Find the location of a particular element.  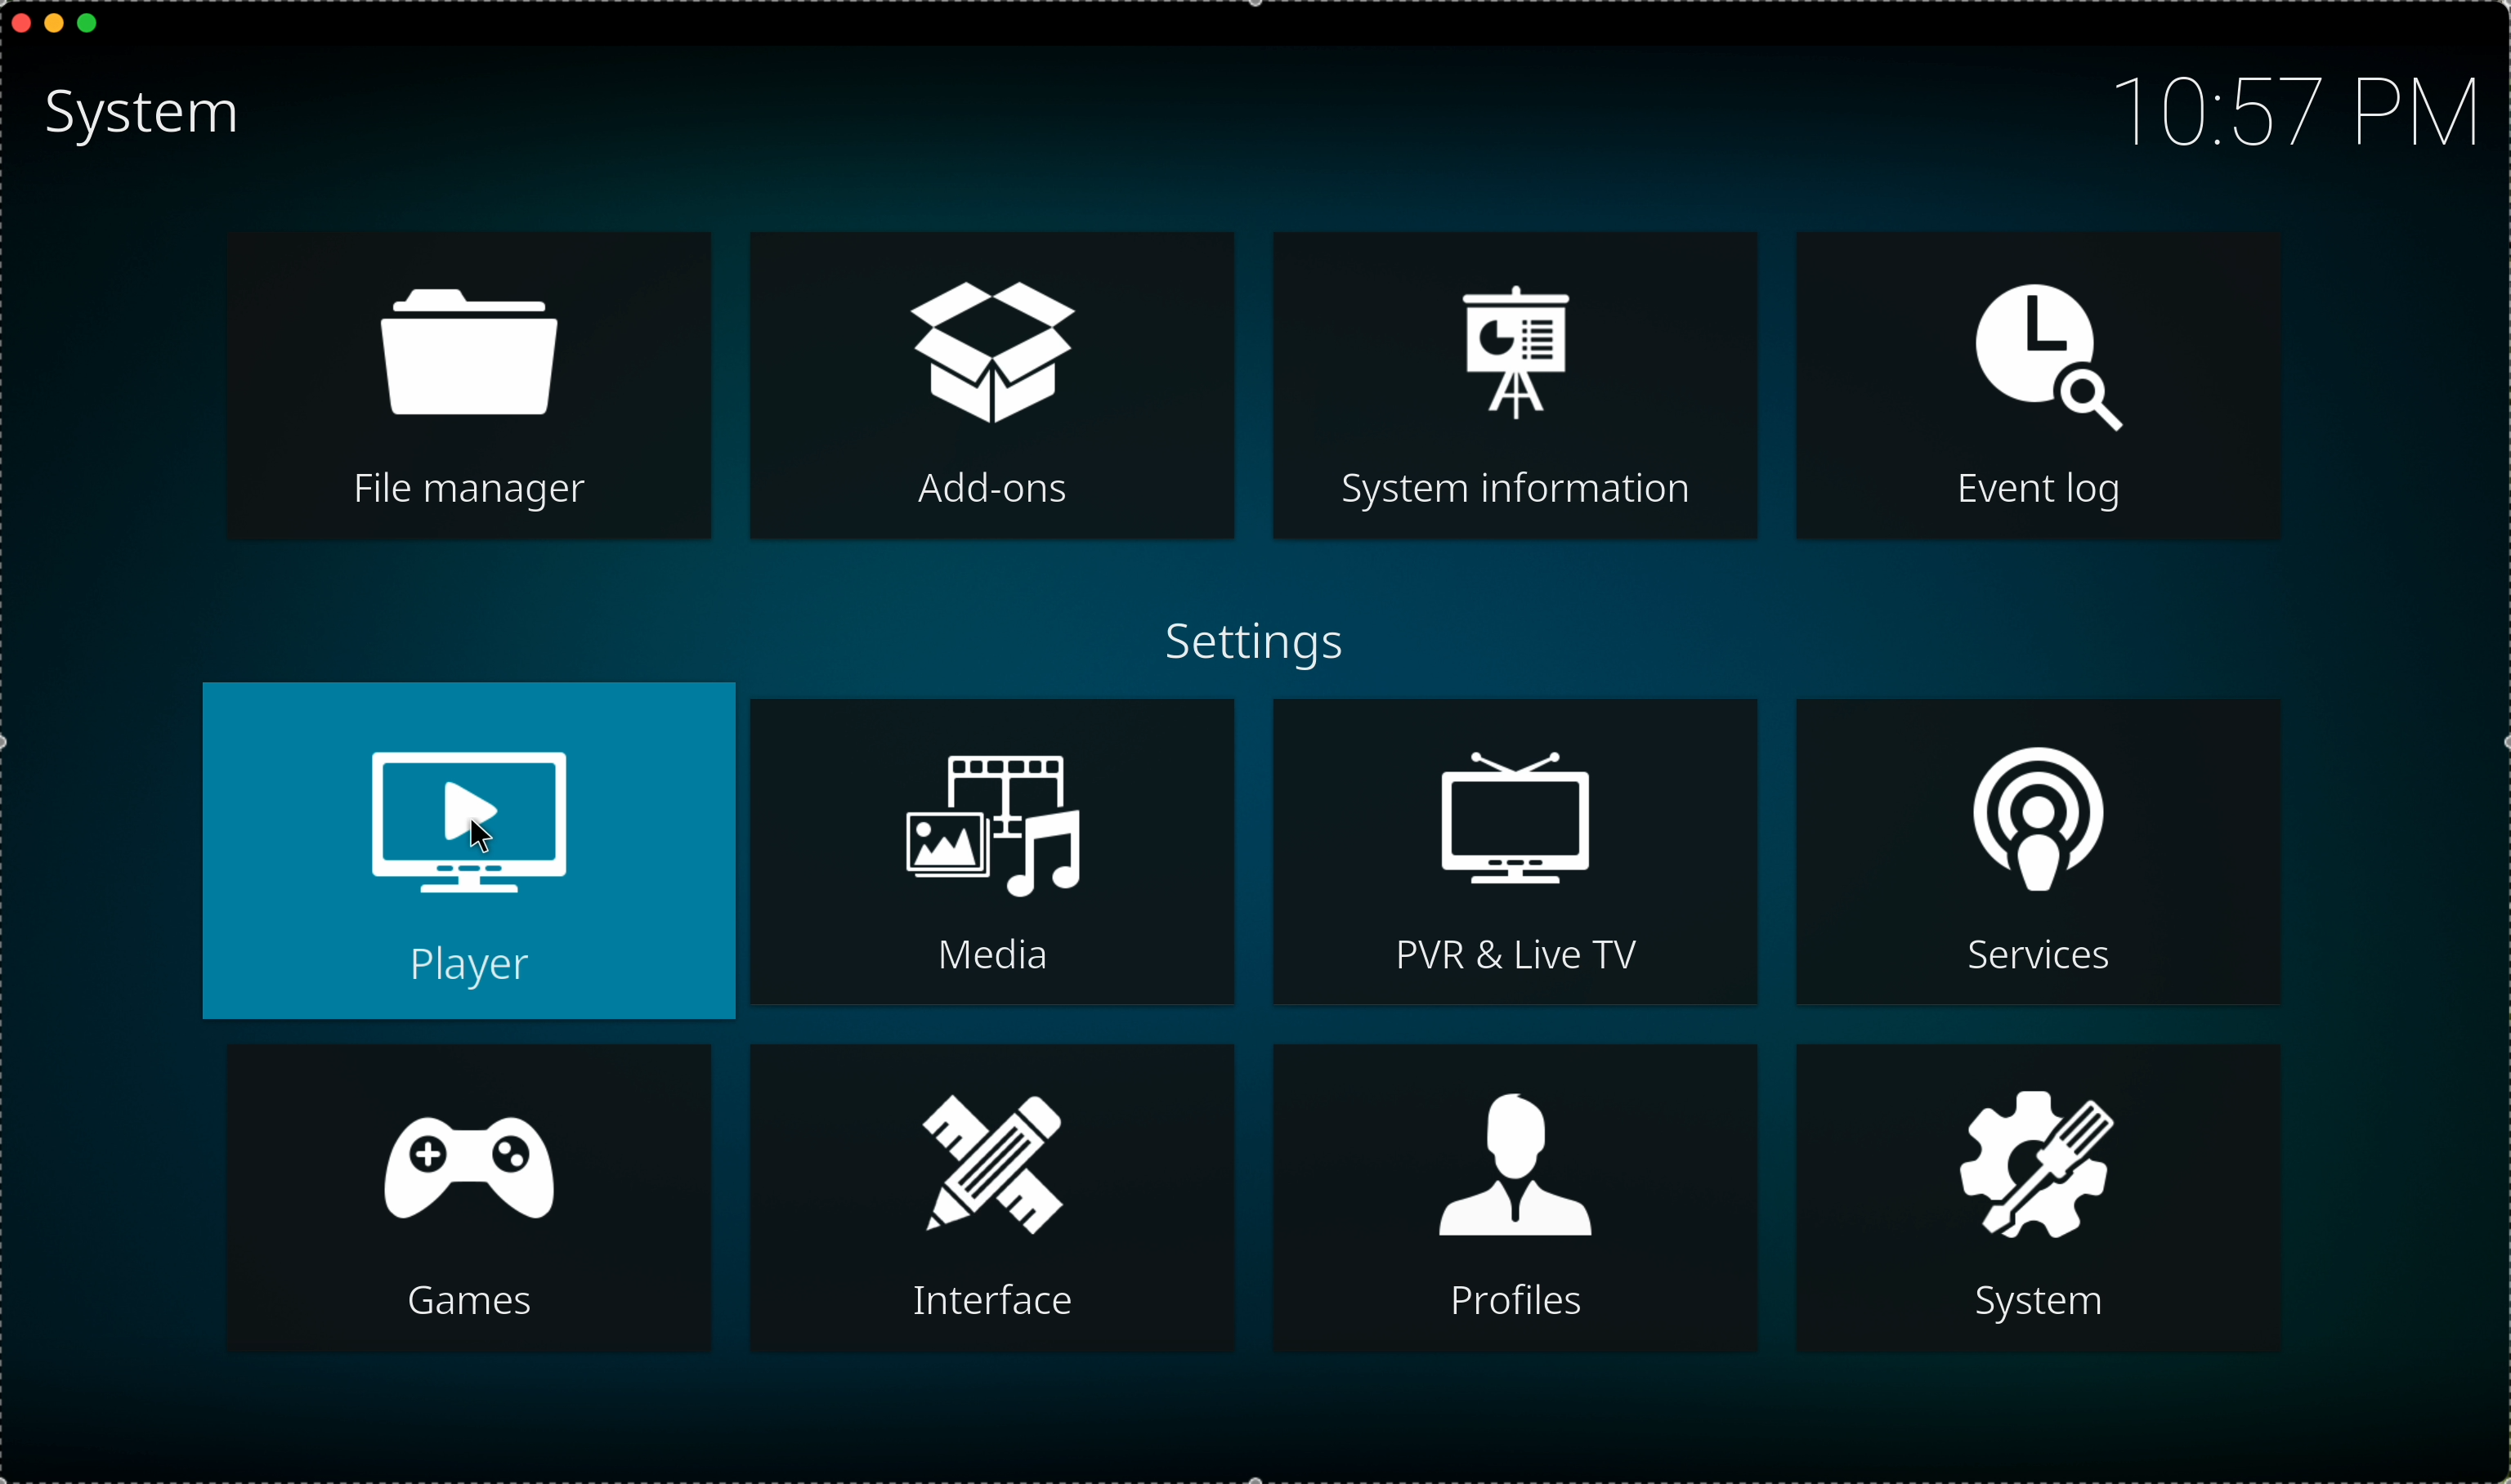

cursor is located at coordinates (477, 840).